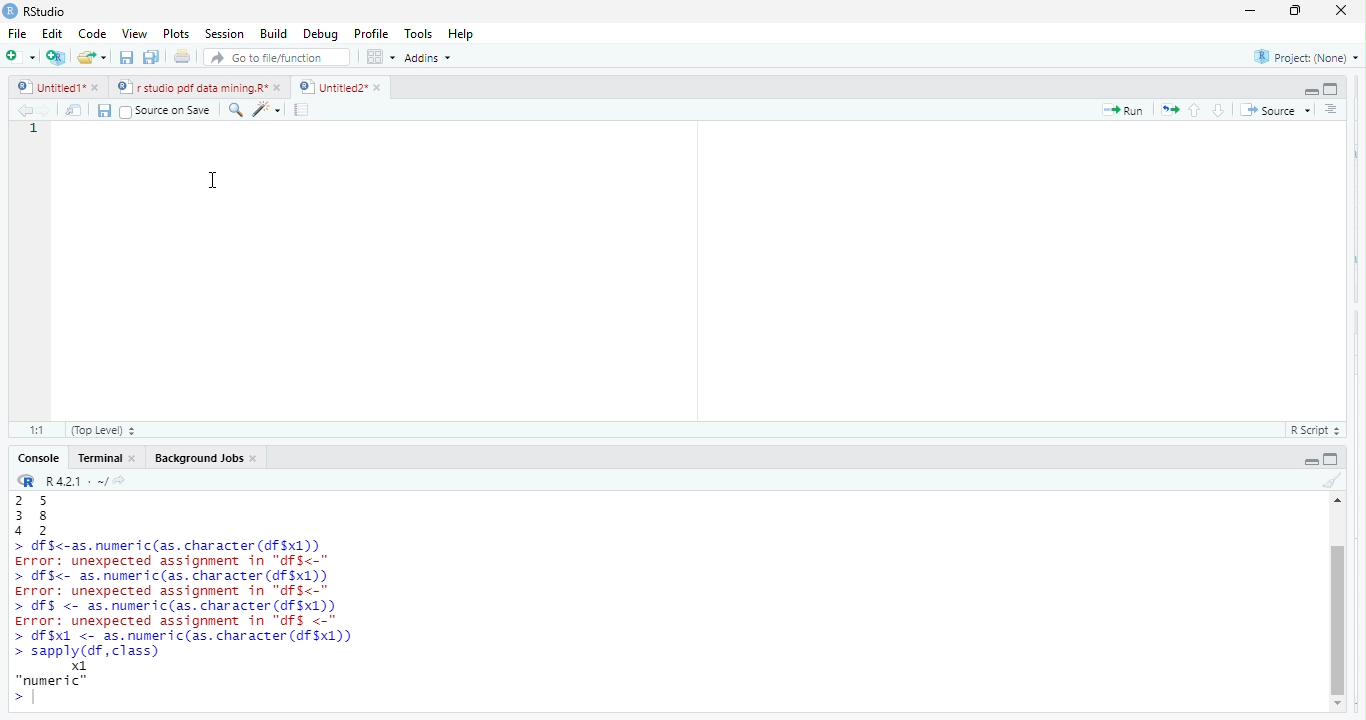 The width and height of the screenshot is (1366, 720). What do you see at coordinates (1333, 460) in the screenshot?
I see `hide console` at bounding box center [1333, 460].